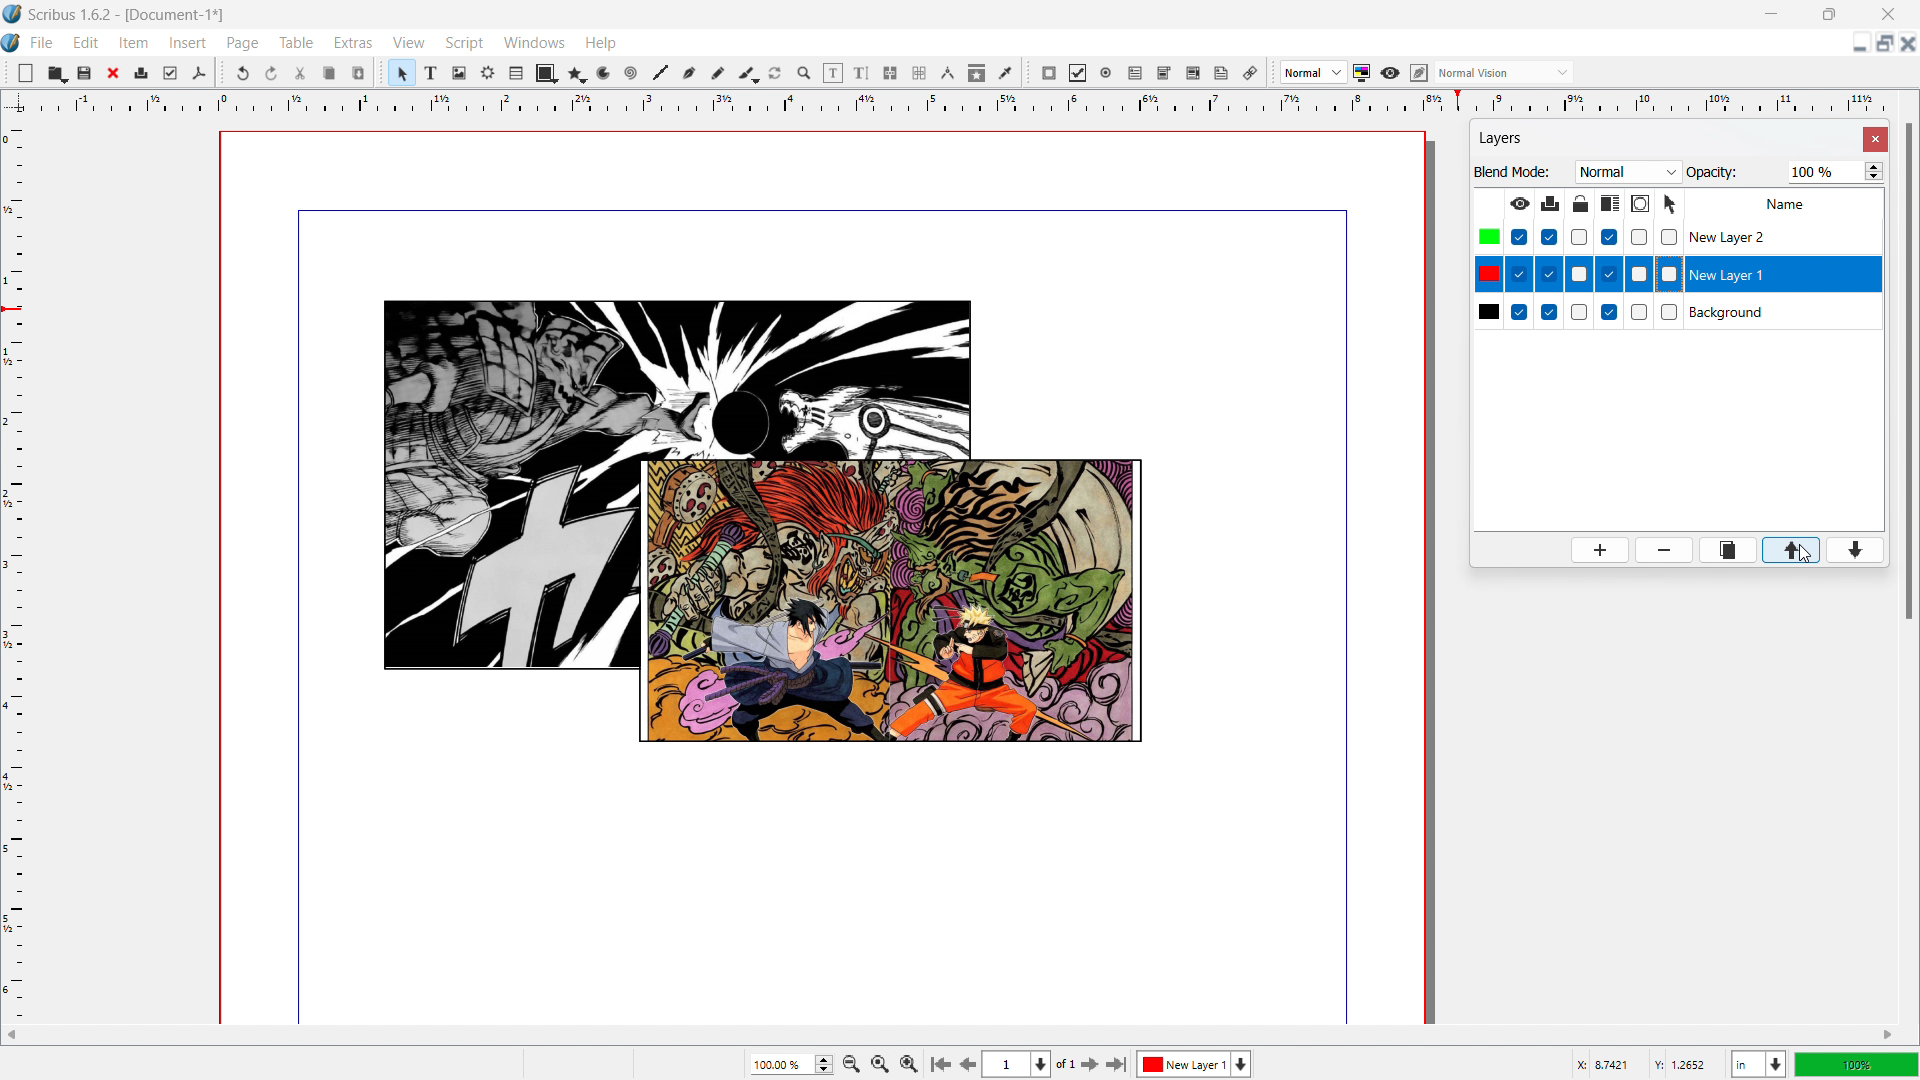 This screenshot has width=1920, height=1080. What do you see at coordinates (1165, 73) in the screenshot?
I see `pdf combo box` at bounding box center [1165, 73].